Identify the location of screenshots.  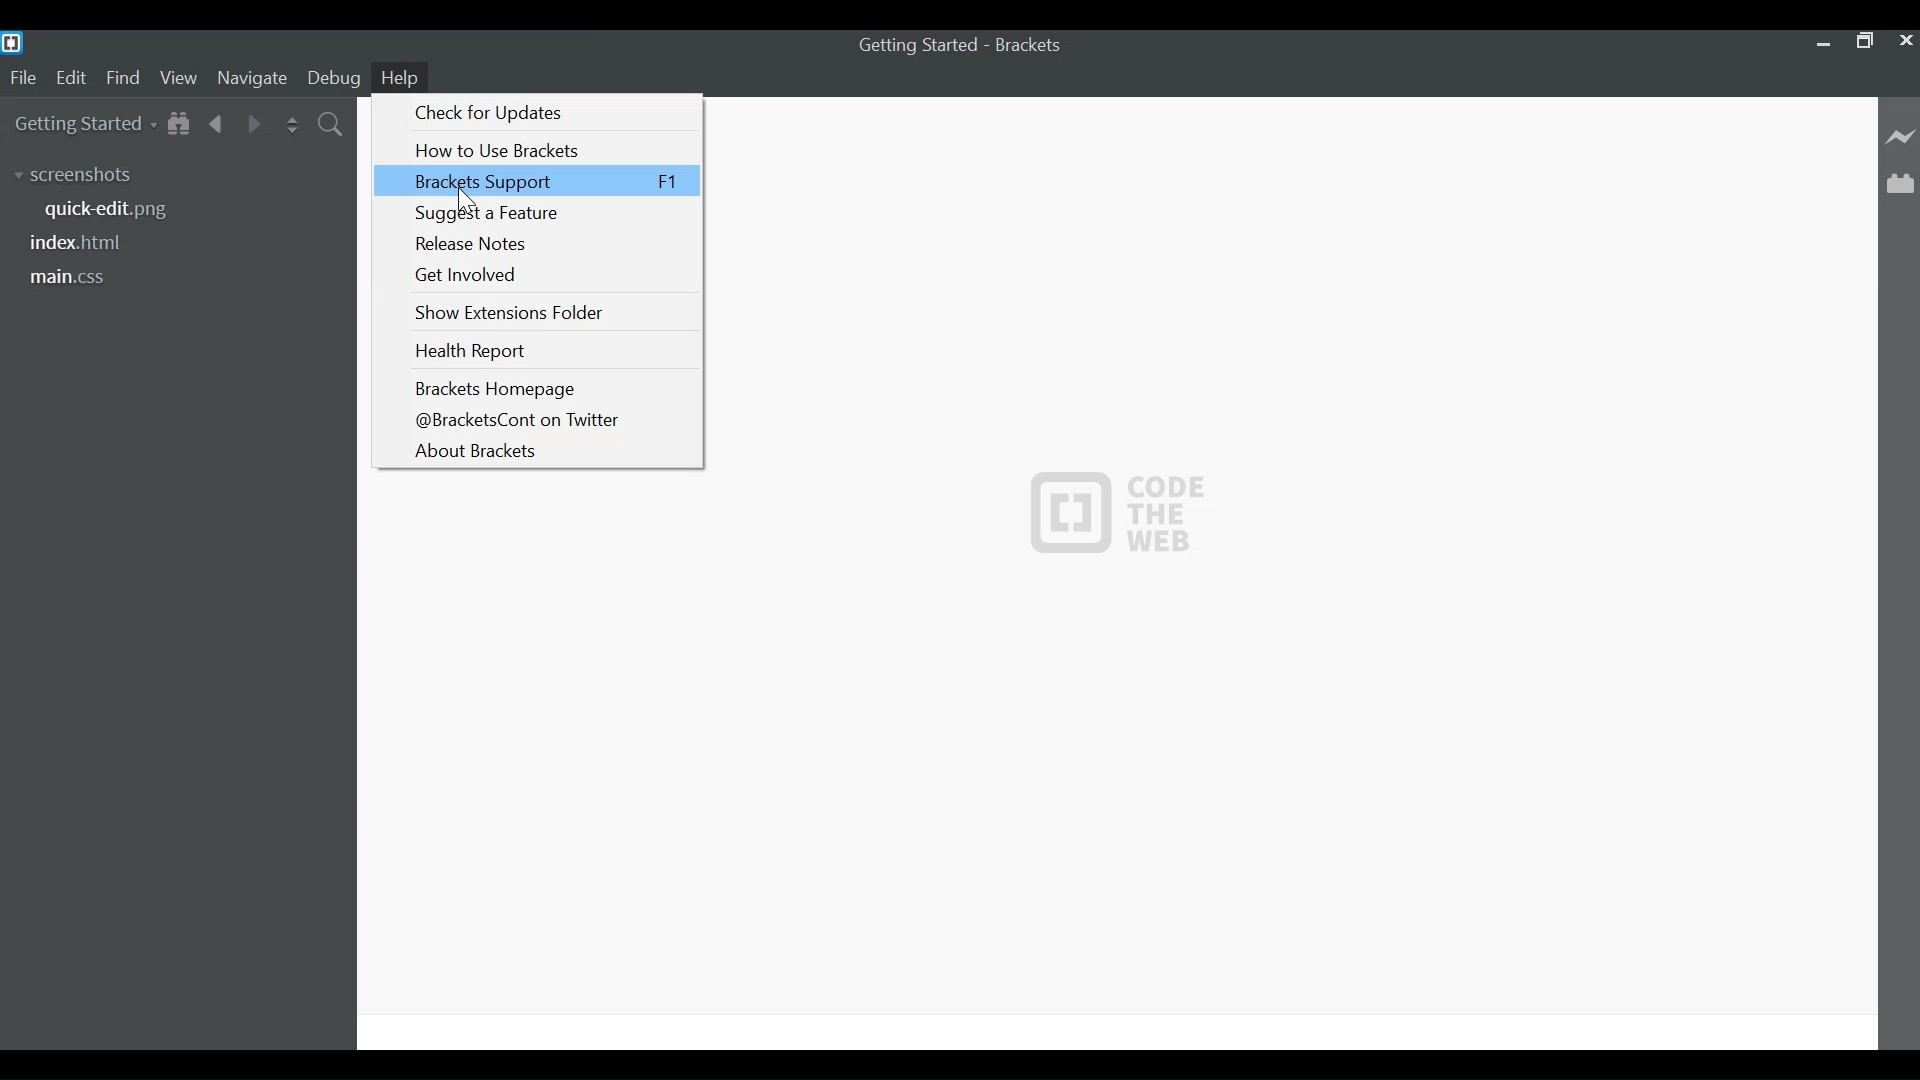
(81, 174).